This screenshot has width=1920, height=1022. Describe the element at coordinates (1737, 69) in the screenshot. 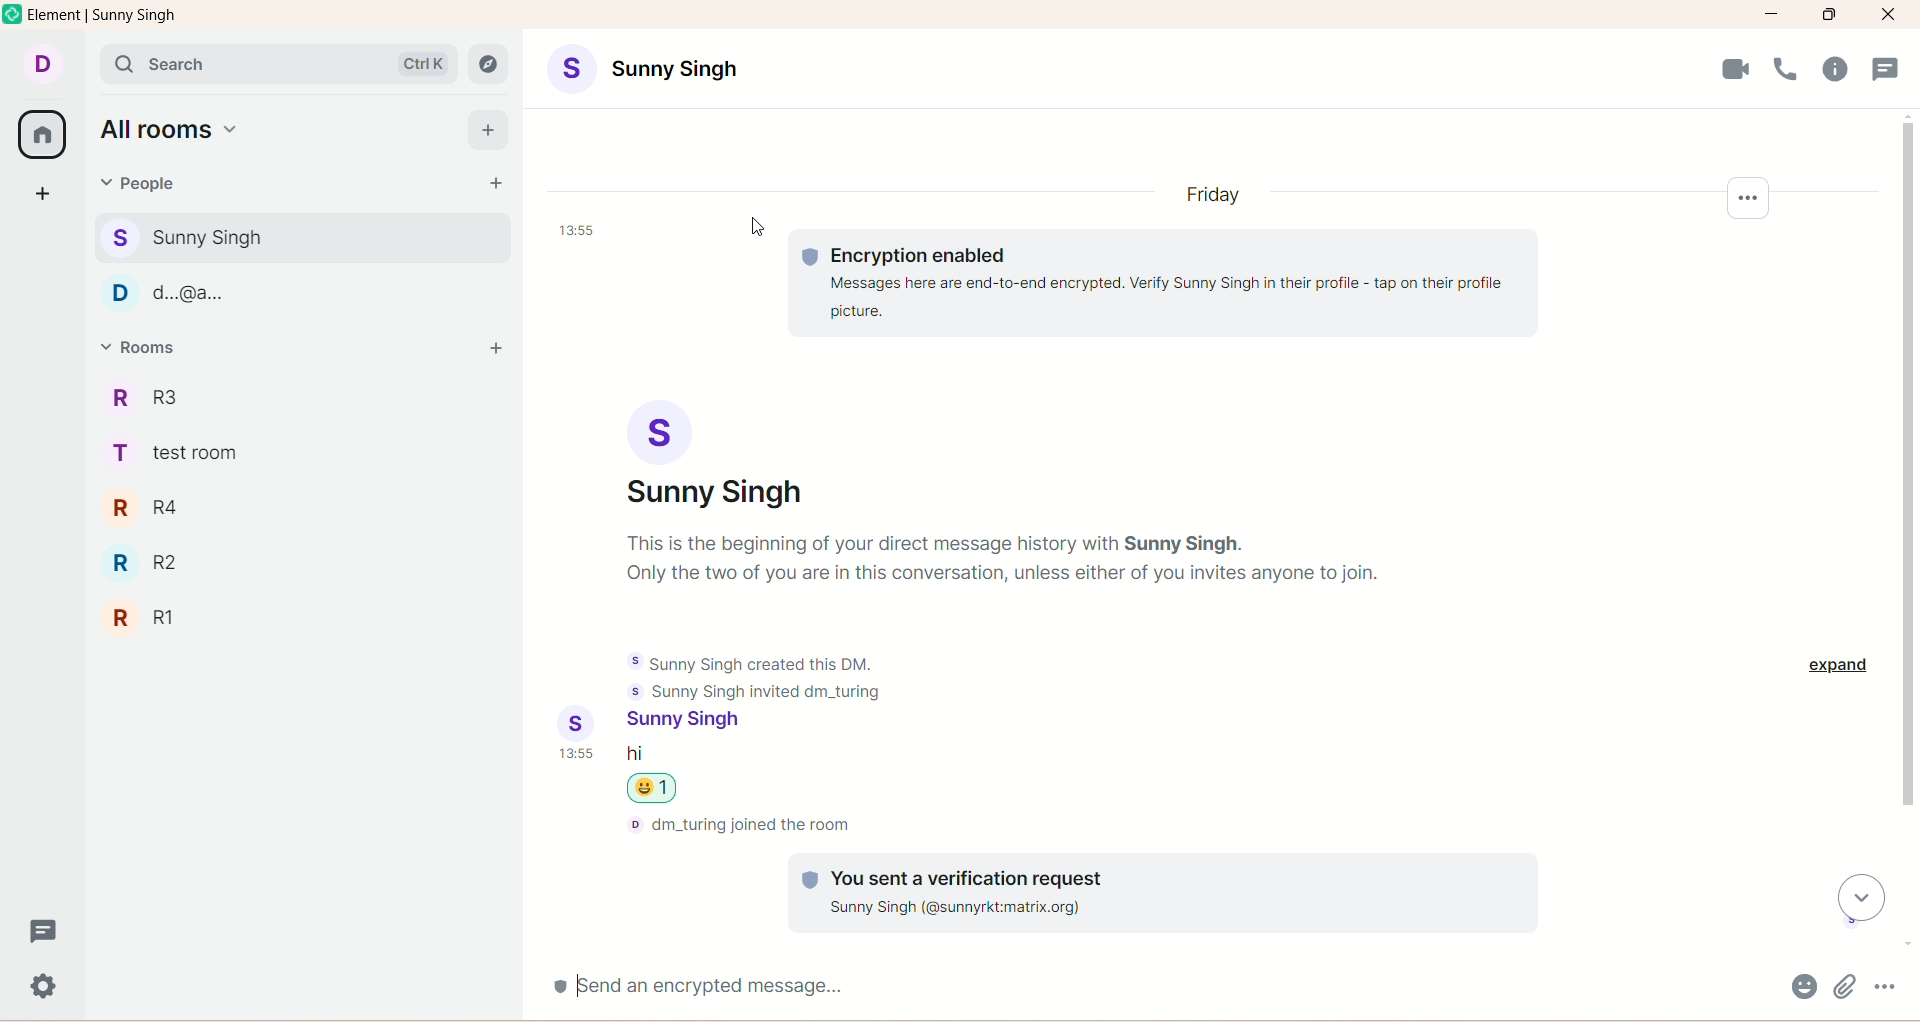

I see `video call` at that location.